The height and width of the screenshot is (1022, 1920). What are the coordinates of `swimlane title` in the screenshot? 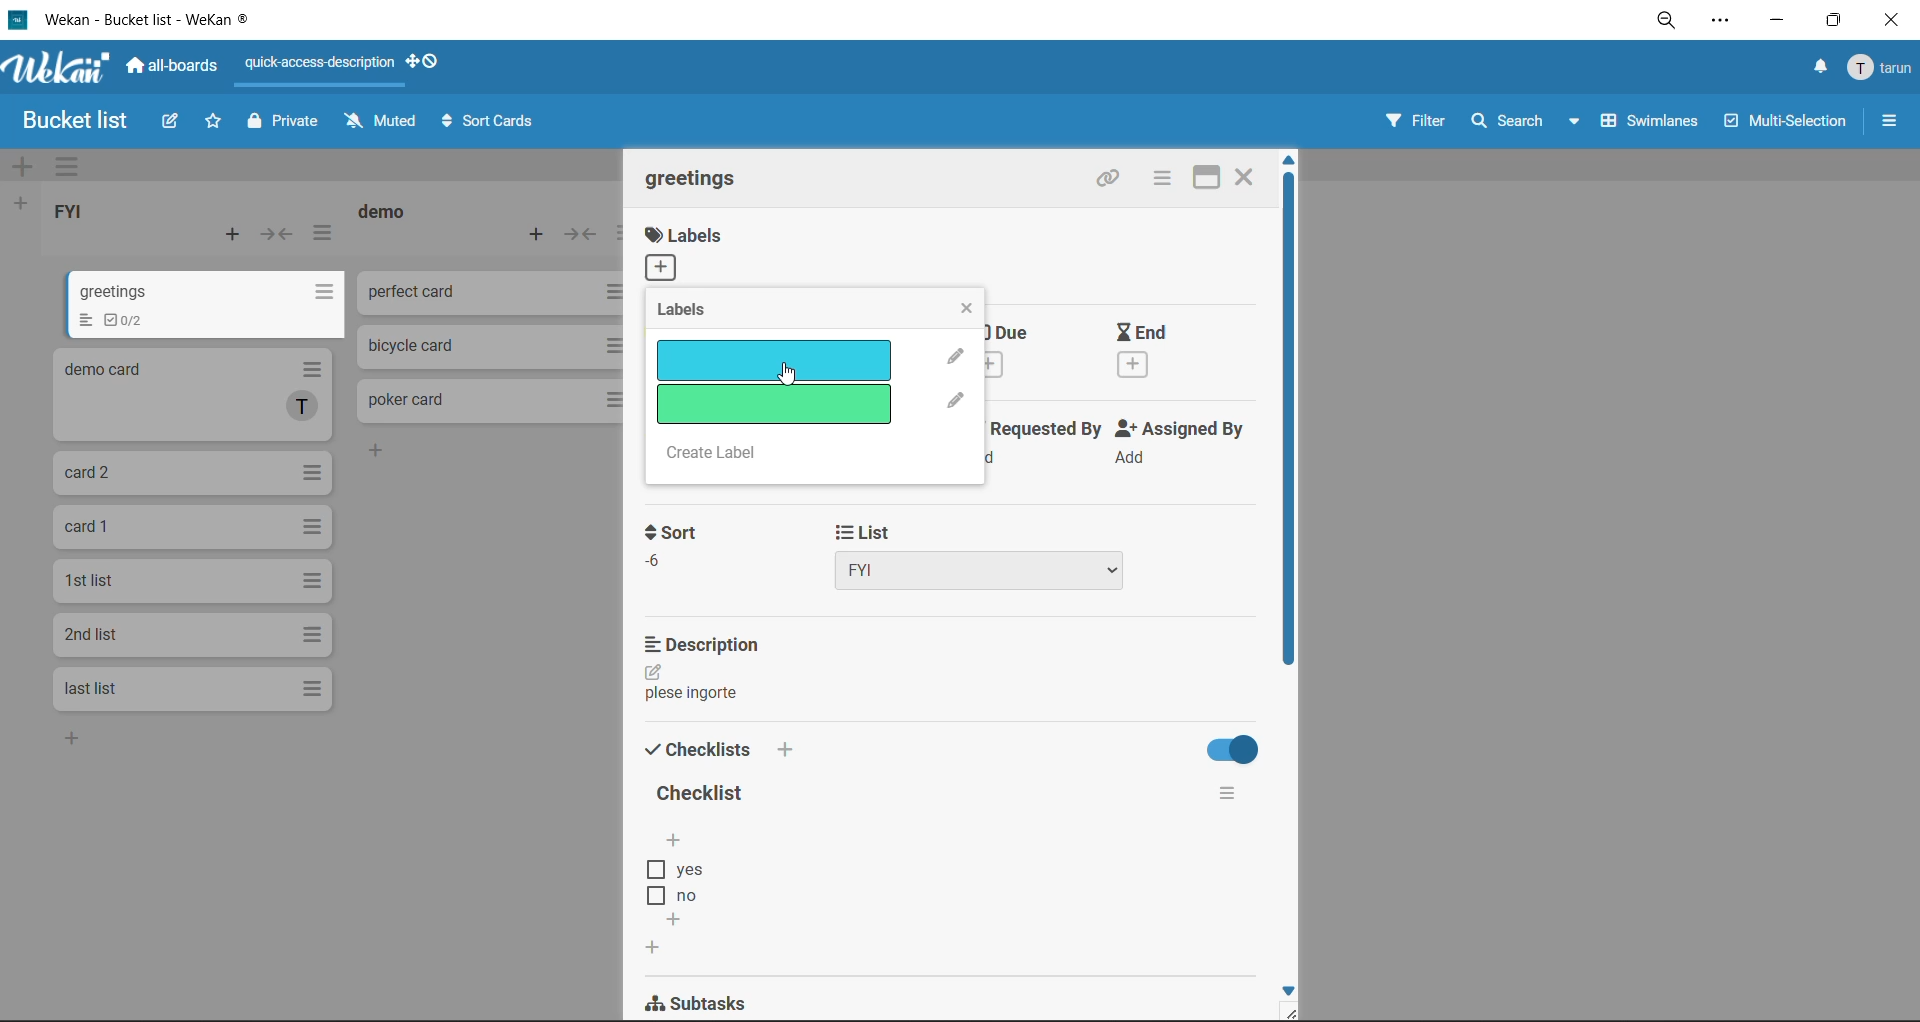 It's located at (963, 166).